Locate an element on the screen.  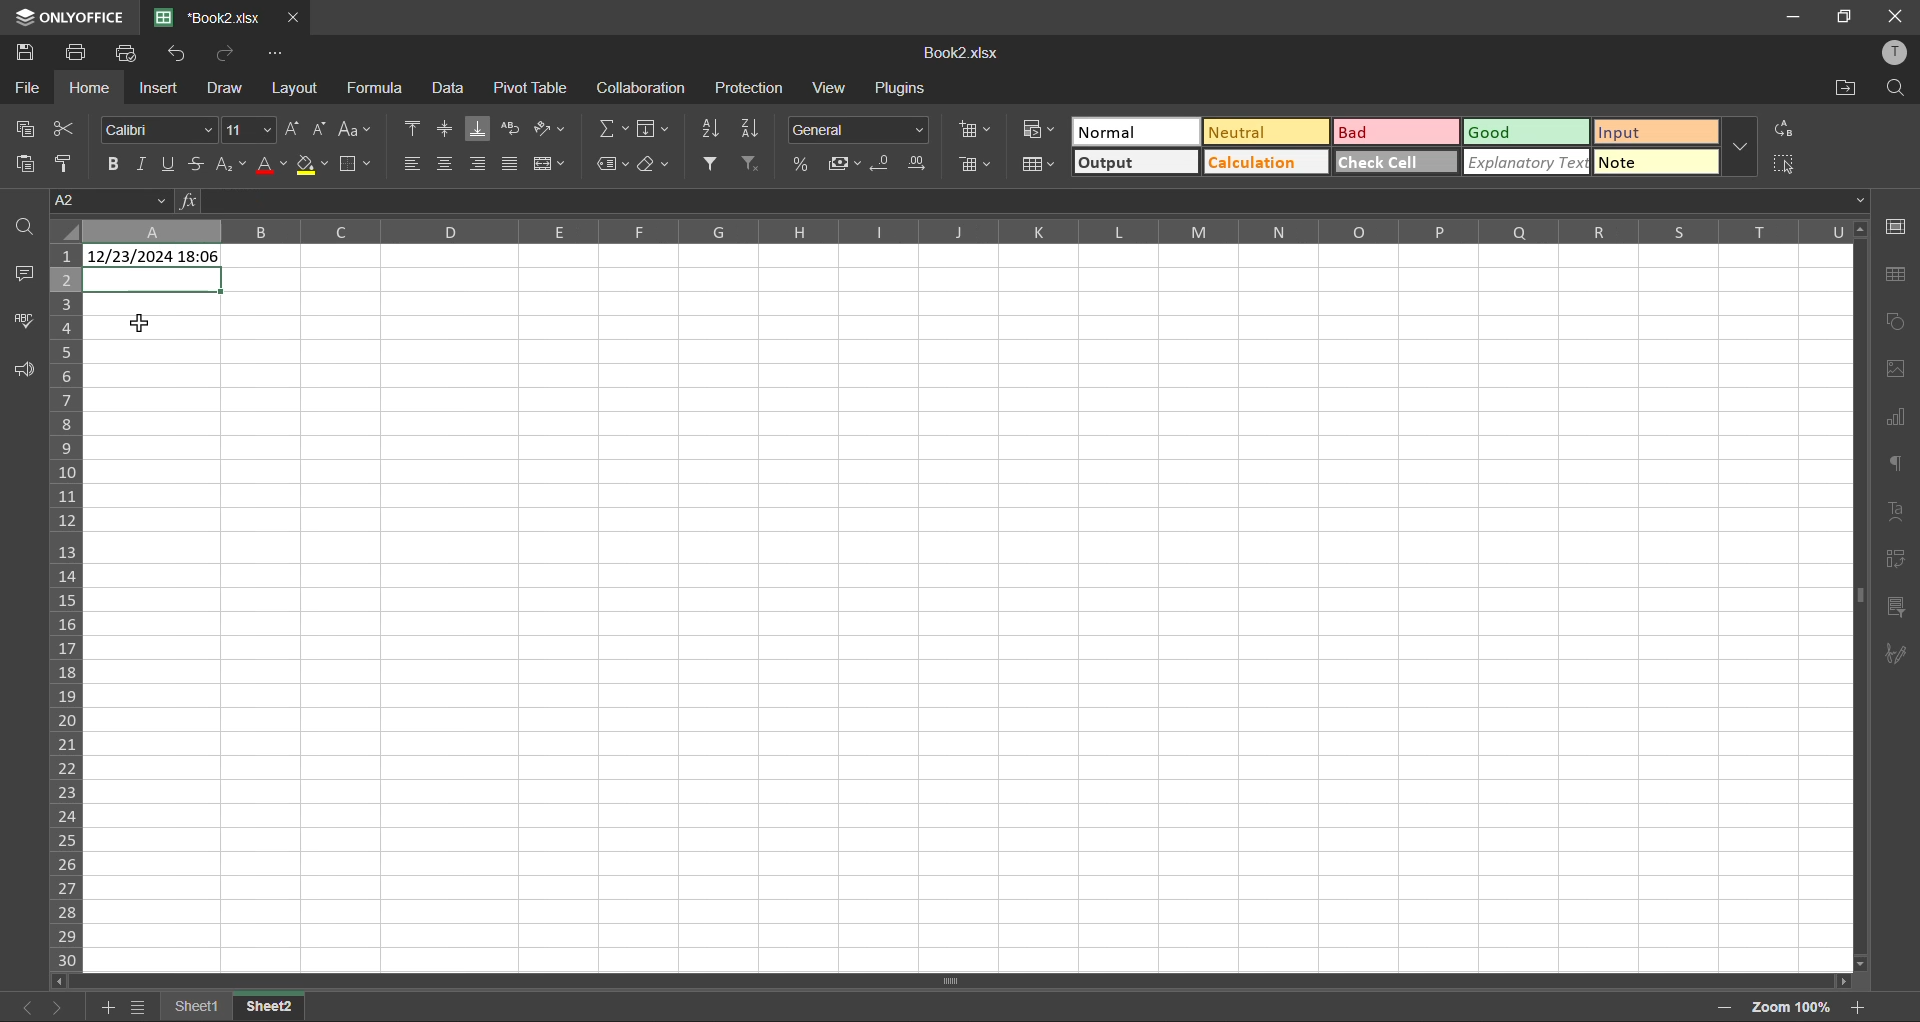
collaboration is located at coordinates (641, 91).